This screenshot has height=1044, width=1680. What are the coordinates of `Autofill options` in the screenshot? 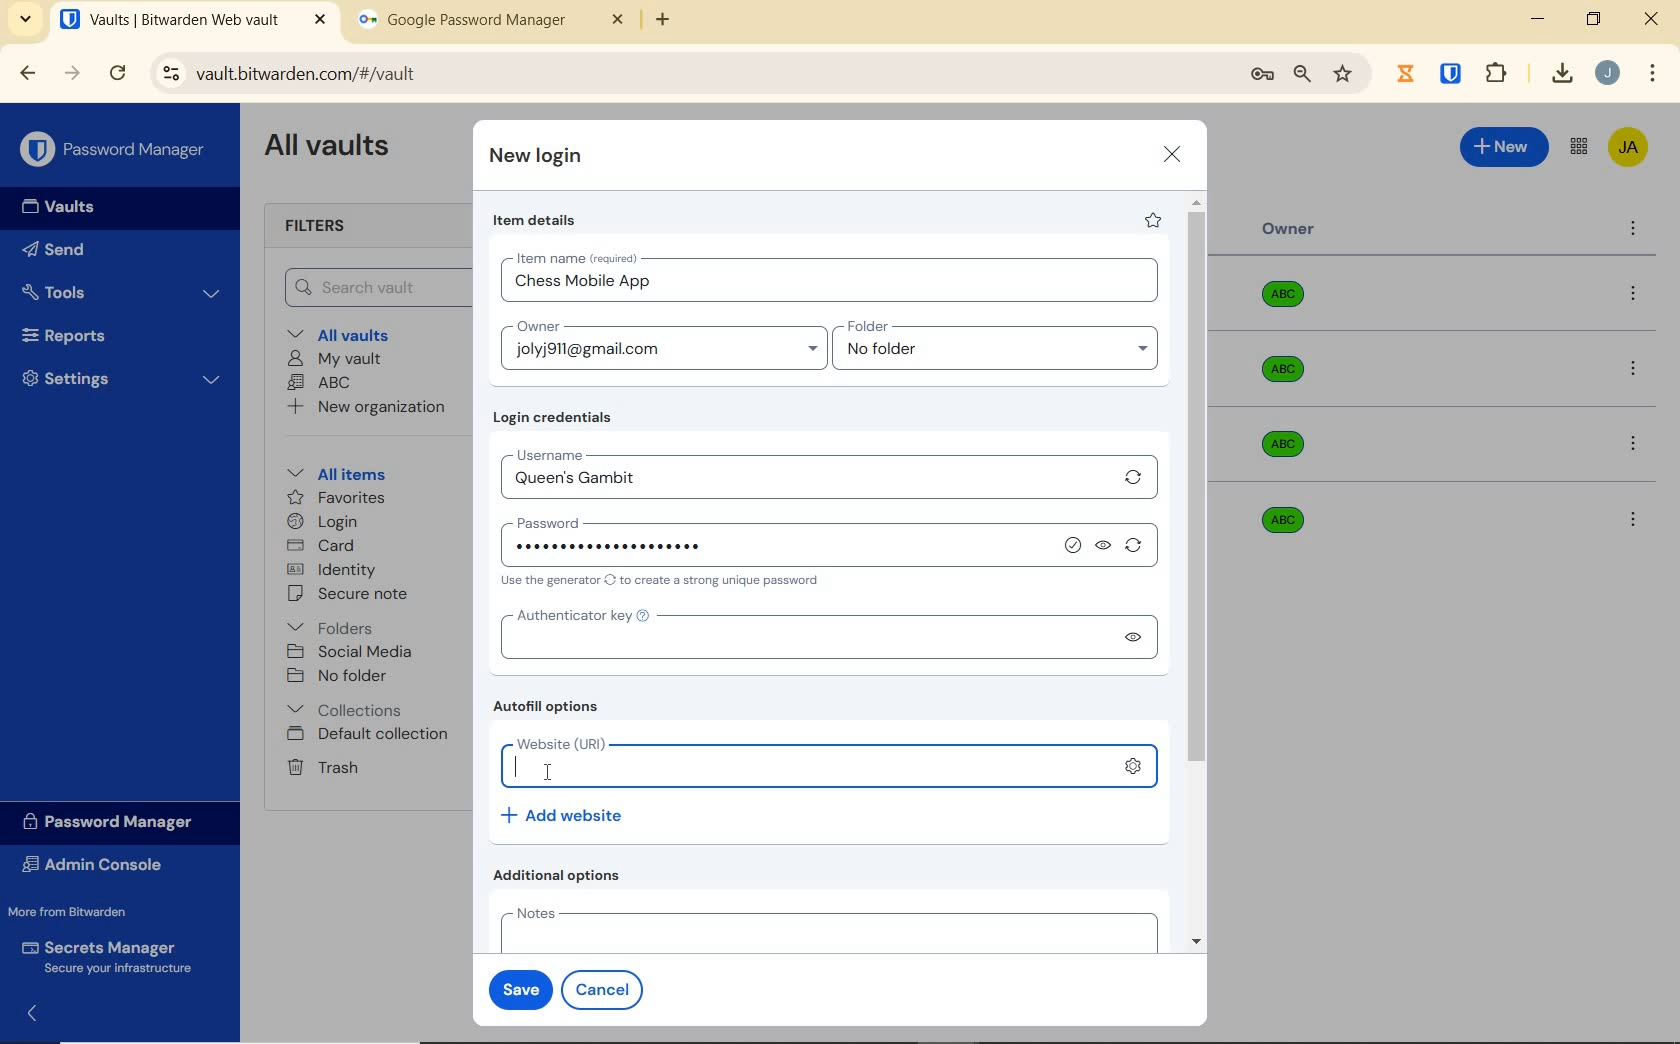 It's located at (551, 708).